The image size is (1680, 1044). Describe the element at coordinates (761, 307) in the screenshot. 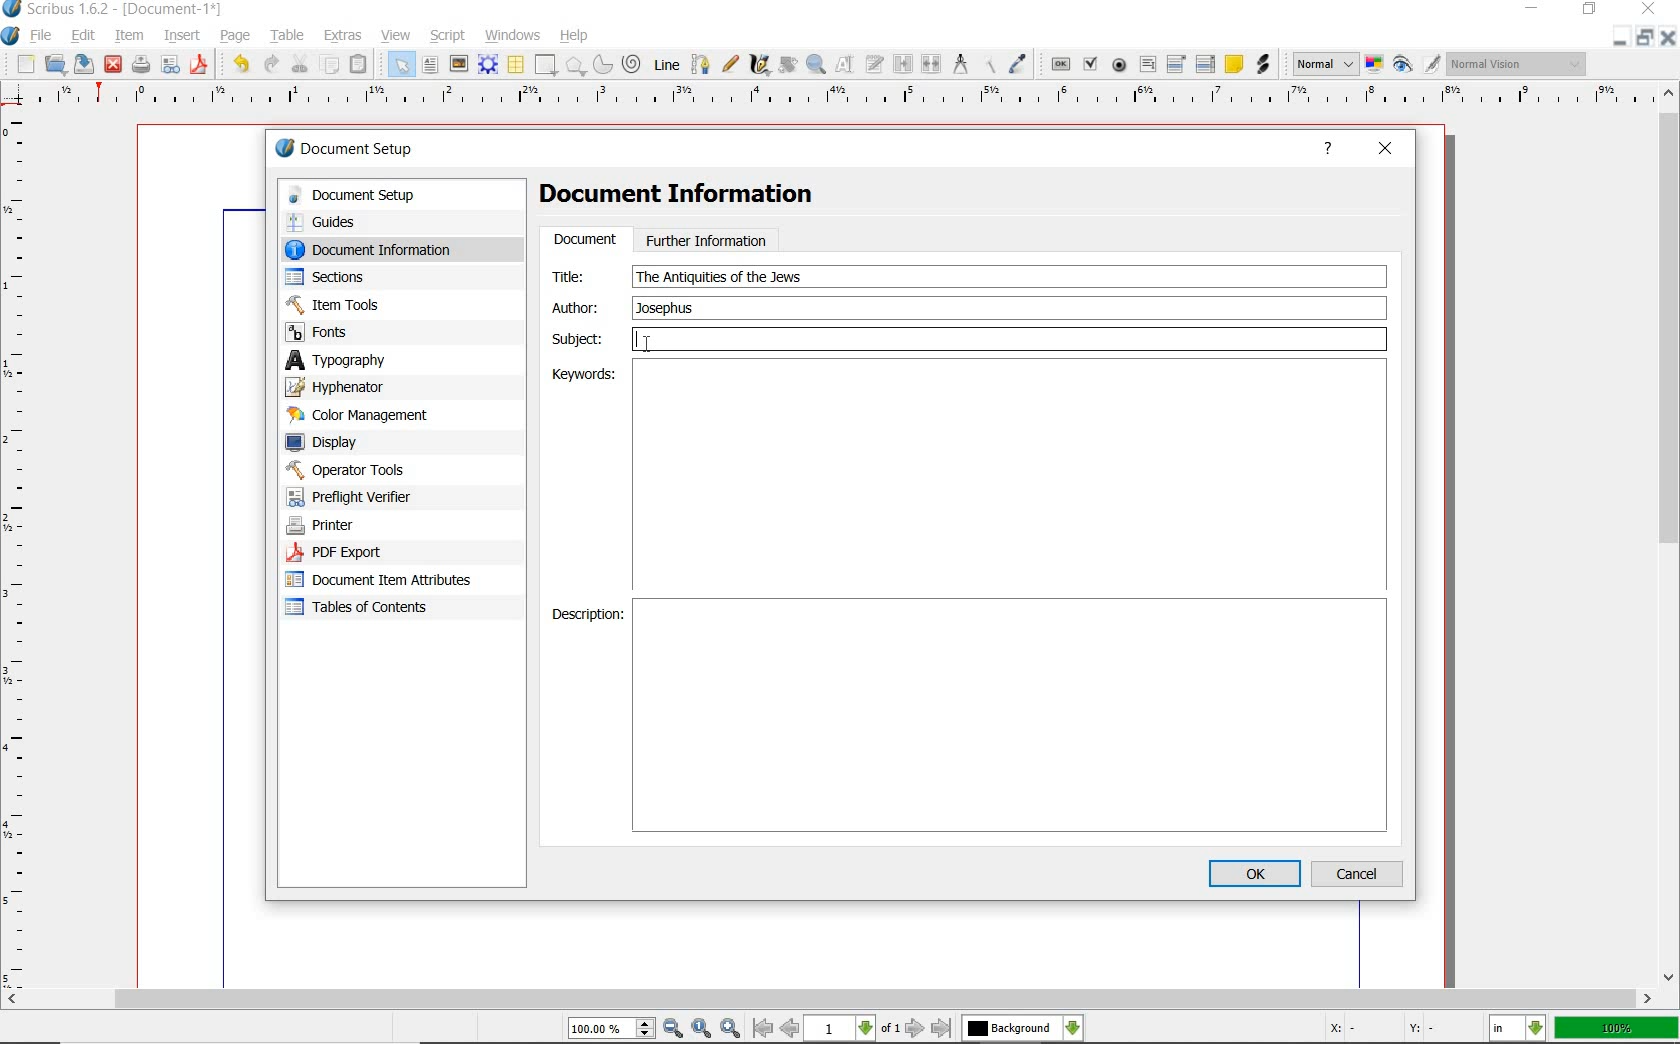

I see `editor` at that location.